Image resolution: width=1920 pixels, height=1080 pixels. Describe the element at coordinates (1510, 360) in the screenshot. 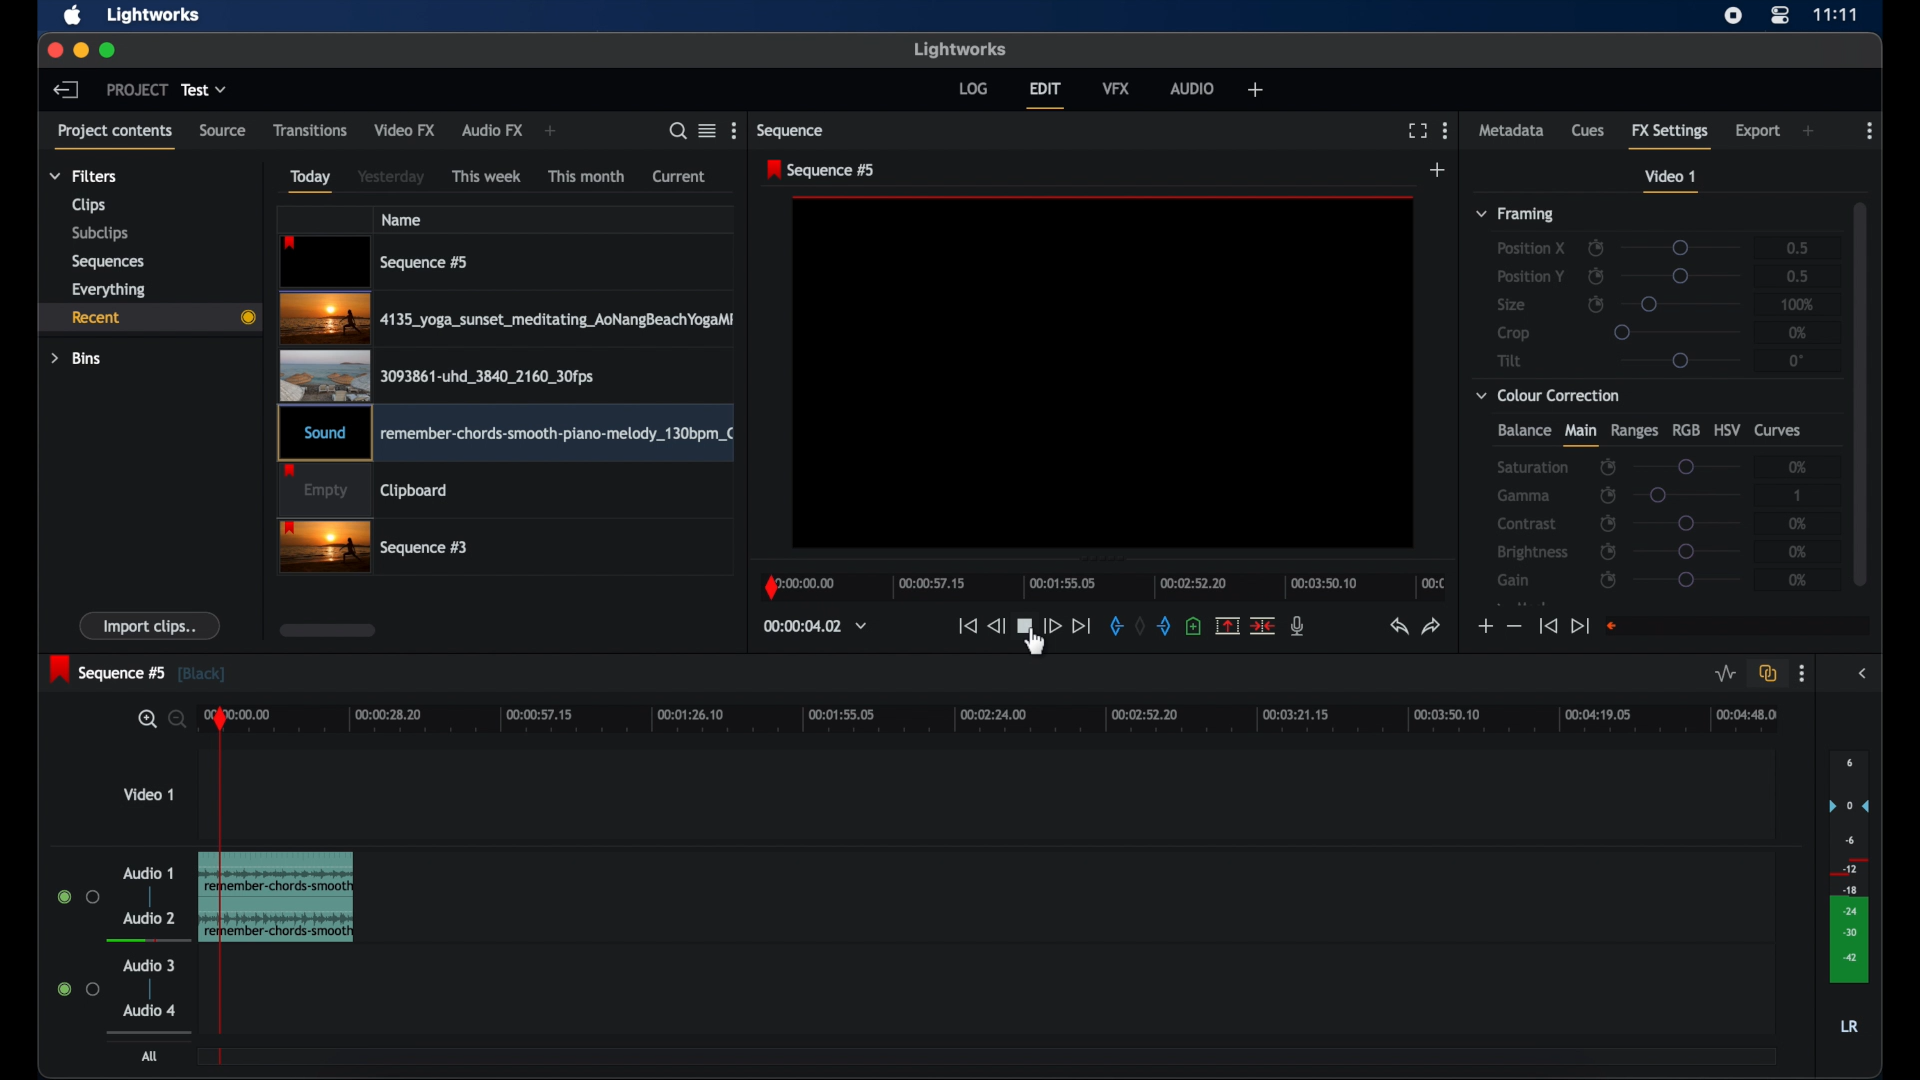

I see `tilt` at that location.